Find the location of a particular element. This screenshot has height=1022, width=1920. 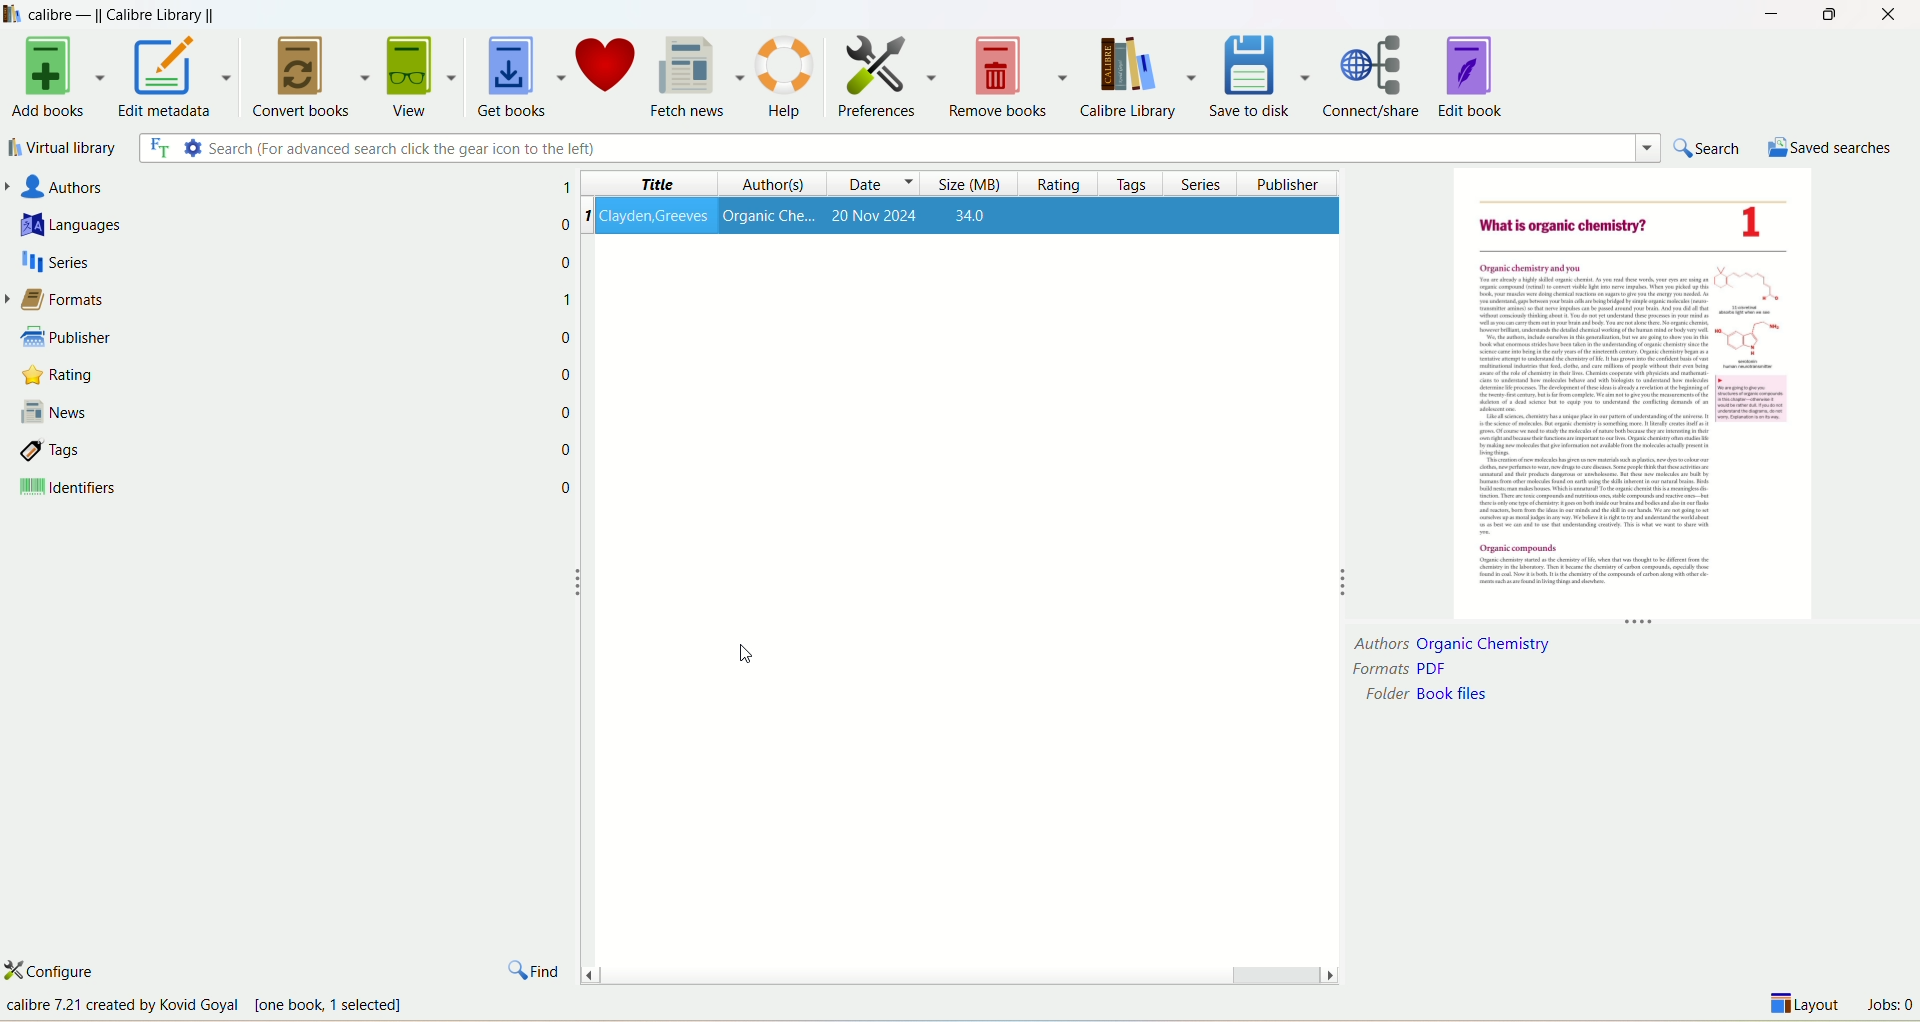

numbers is located at coordinates (567, 371).